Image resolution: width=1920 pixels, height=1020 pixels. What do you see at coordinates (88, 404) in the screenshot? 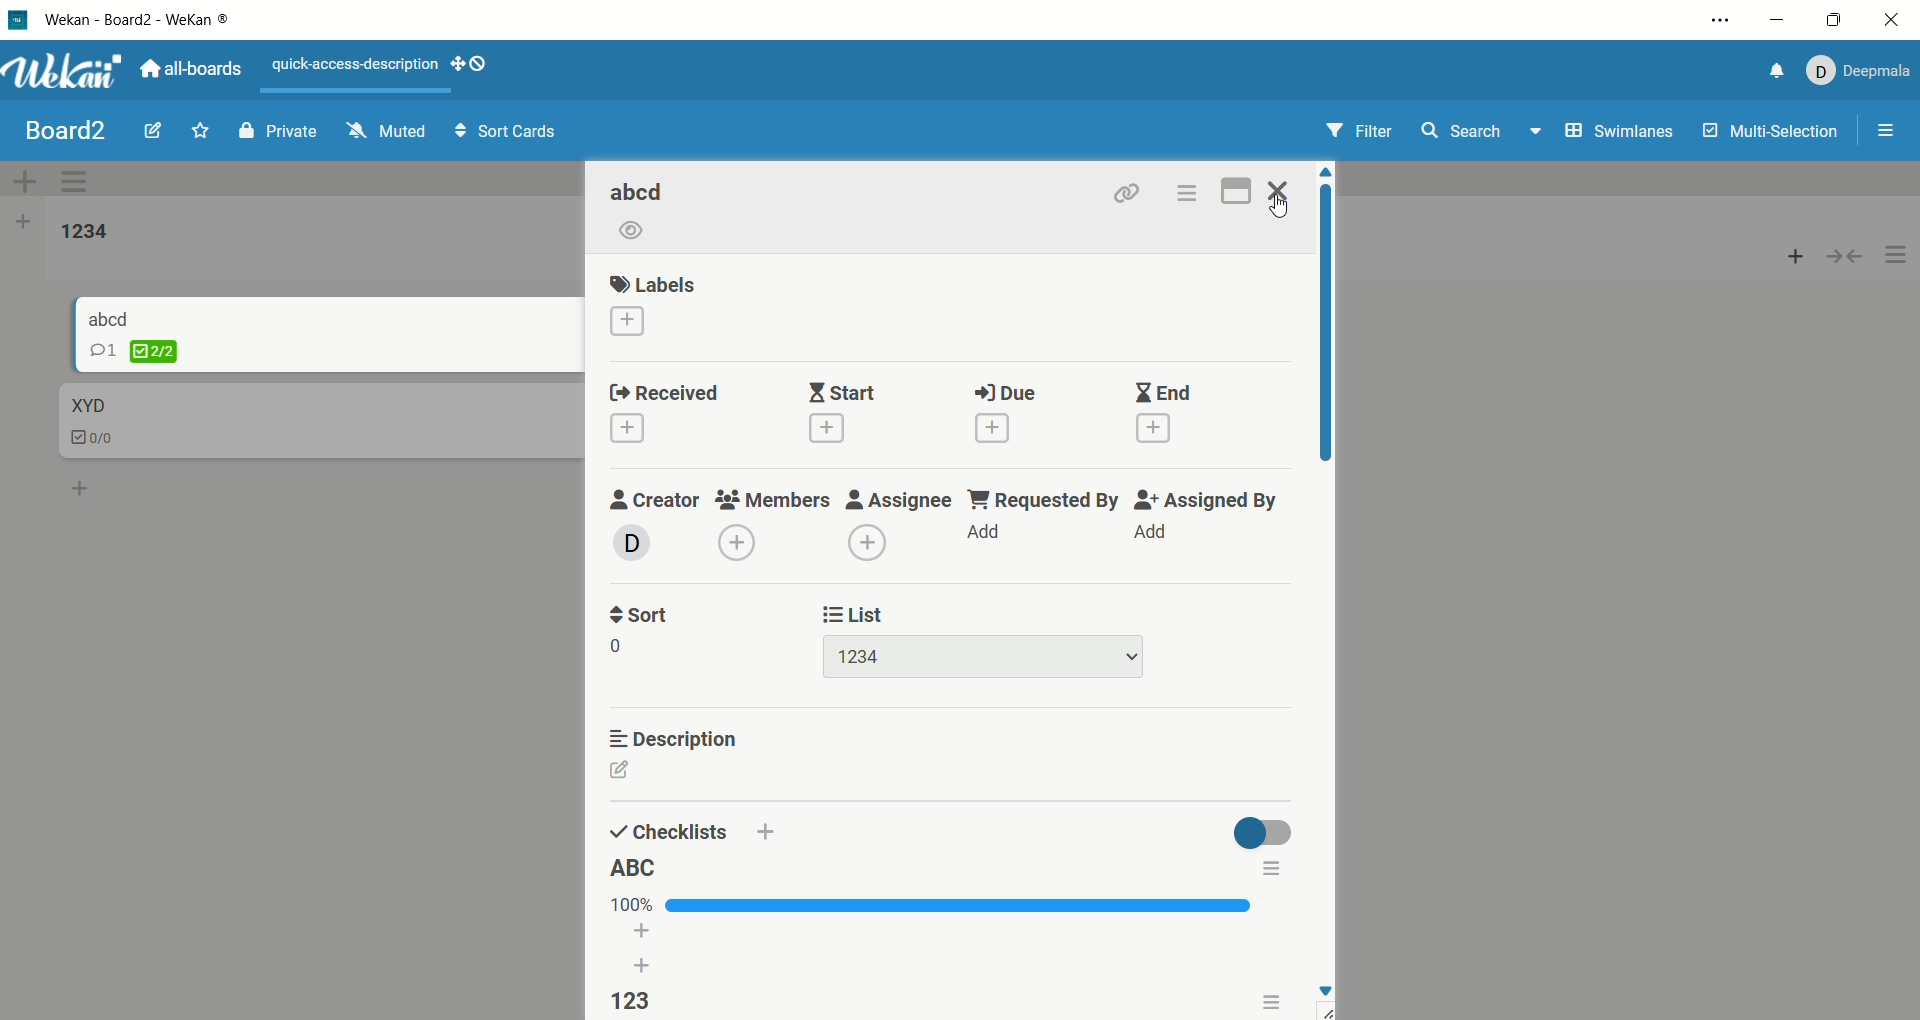
I see `card title` at bounding box center [88, 404].